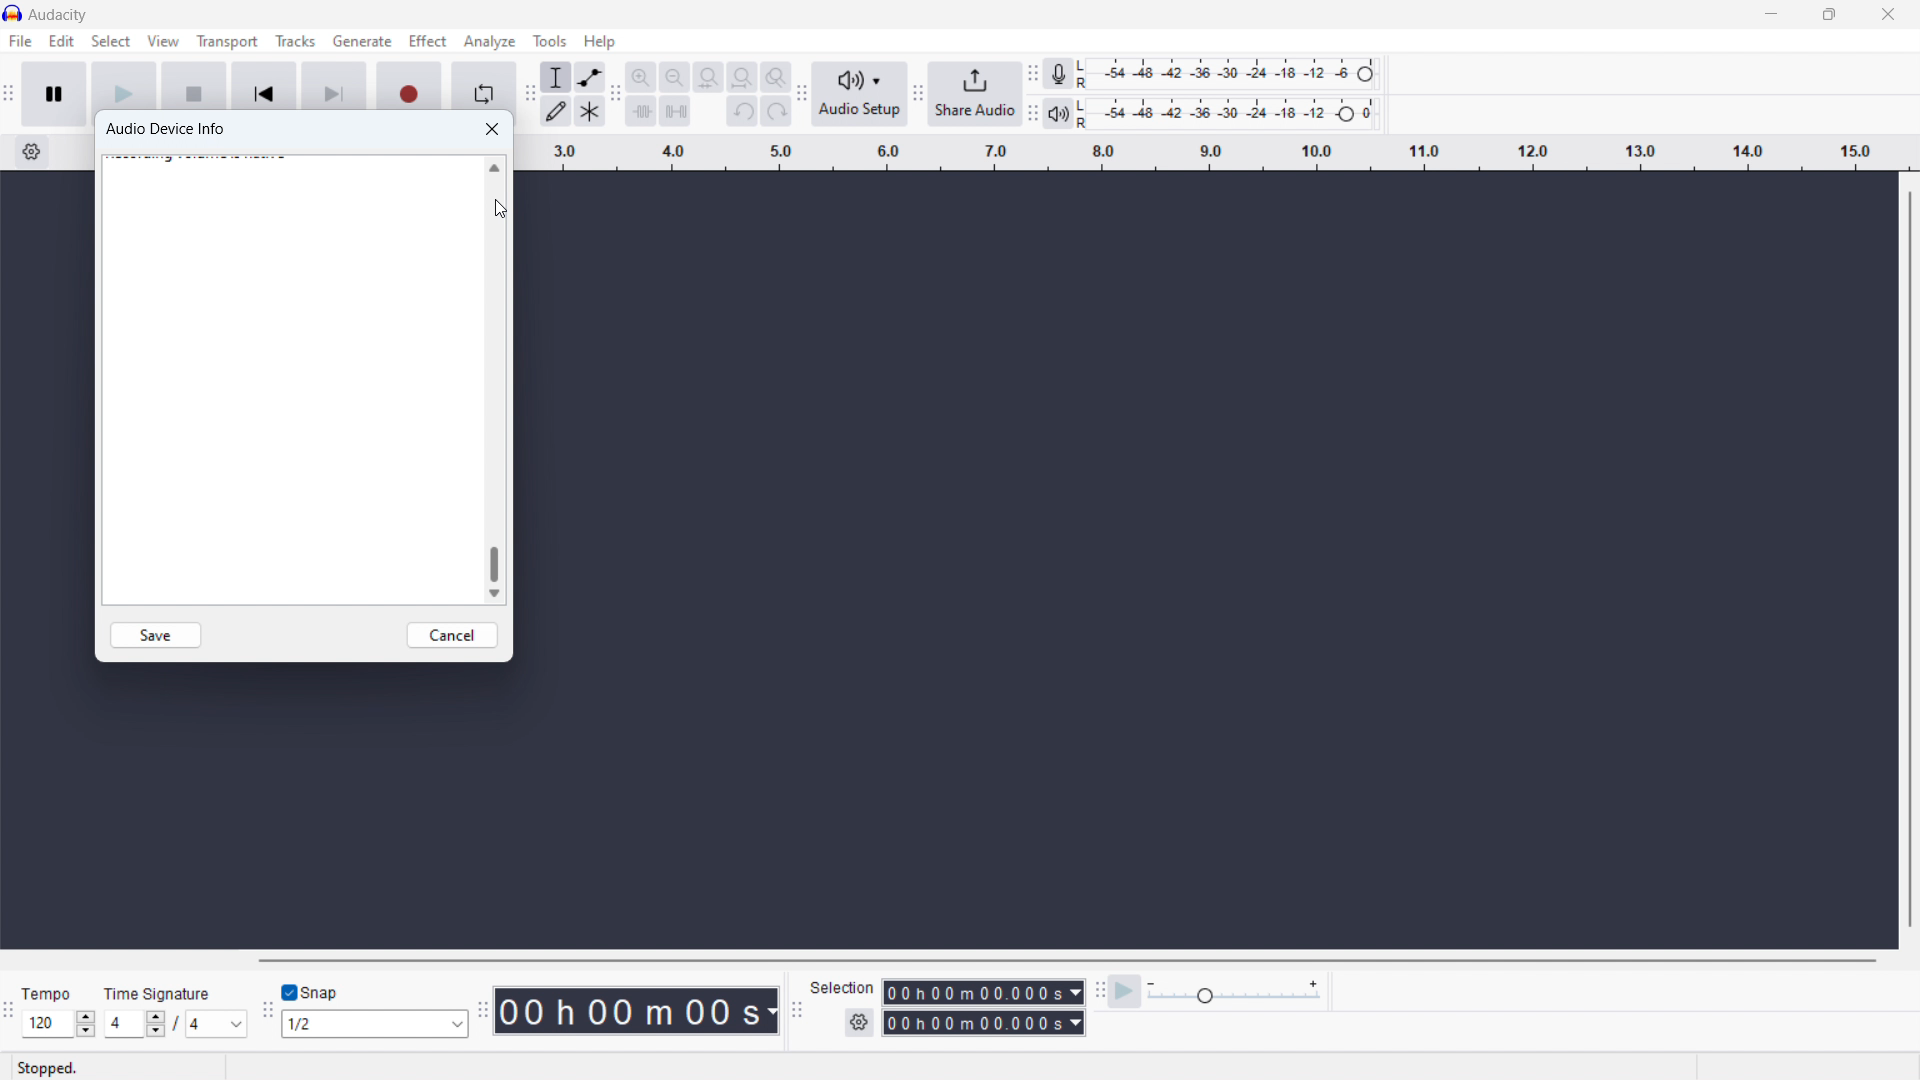 The height and width of the screenshot is (1080, 1920). What do you see at coordinates (742, 76) in the screenshot?
I see `fit project to width` at bounding box center [742, 76].